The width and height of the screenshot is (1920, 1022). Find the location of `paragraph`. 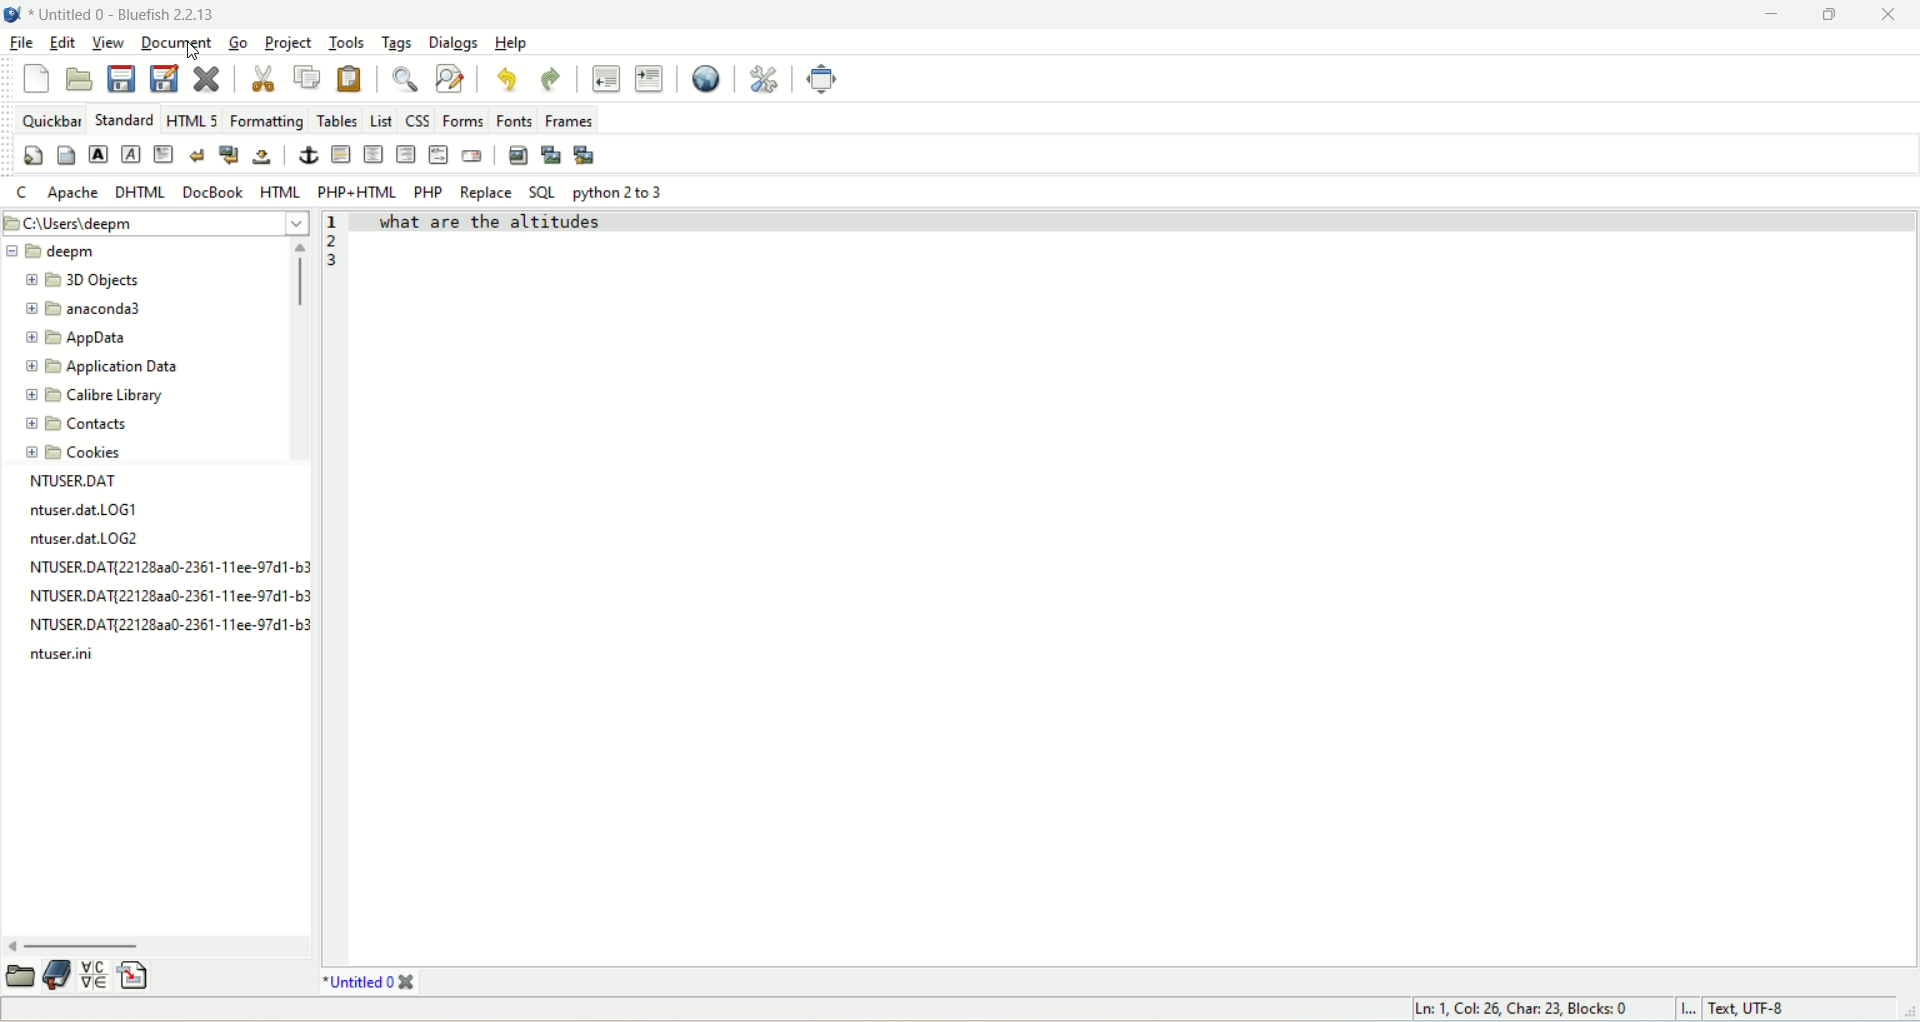

paragraph is located at coordinates (162, 153).